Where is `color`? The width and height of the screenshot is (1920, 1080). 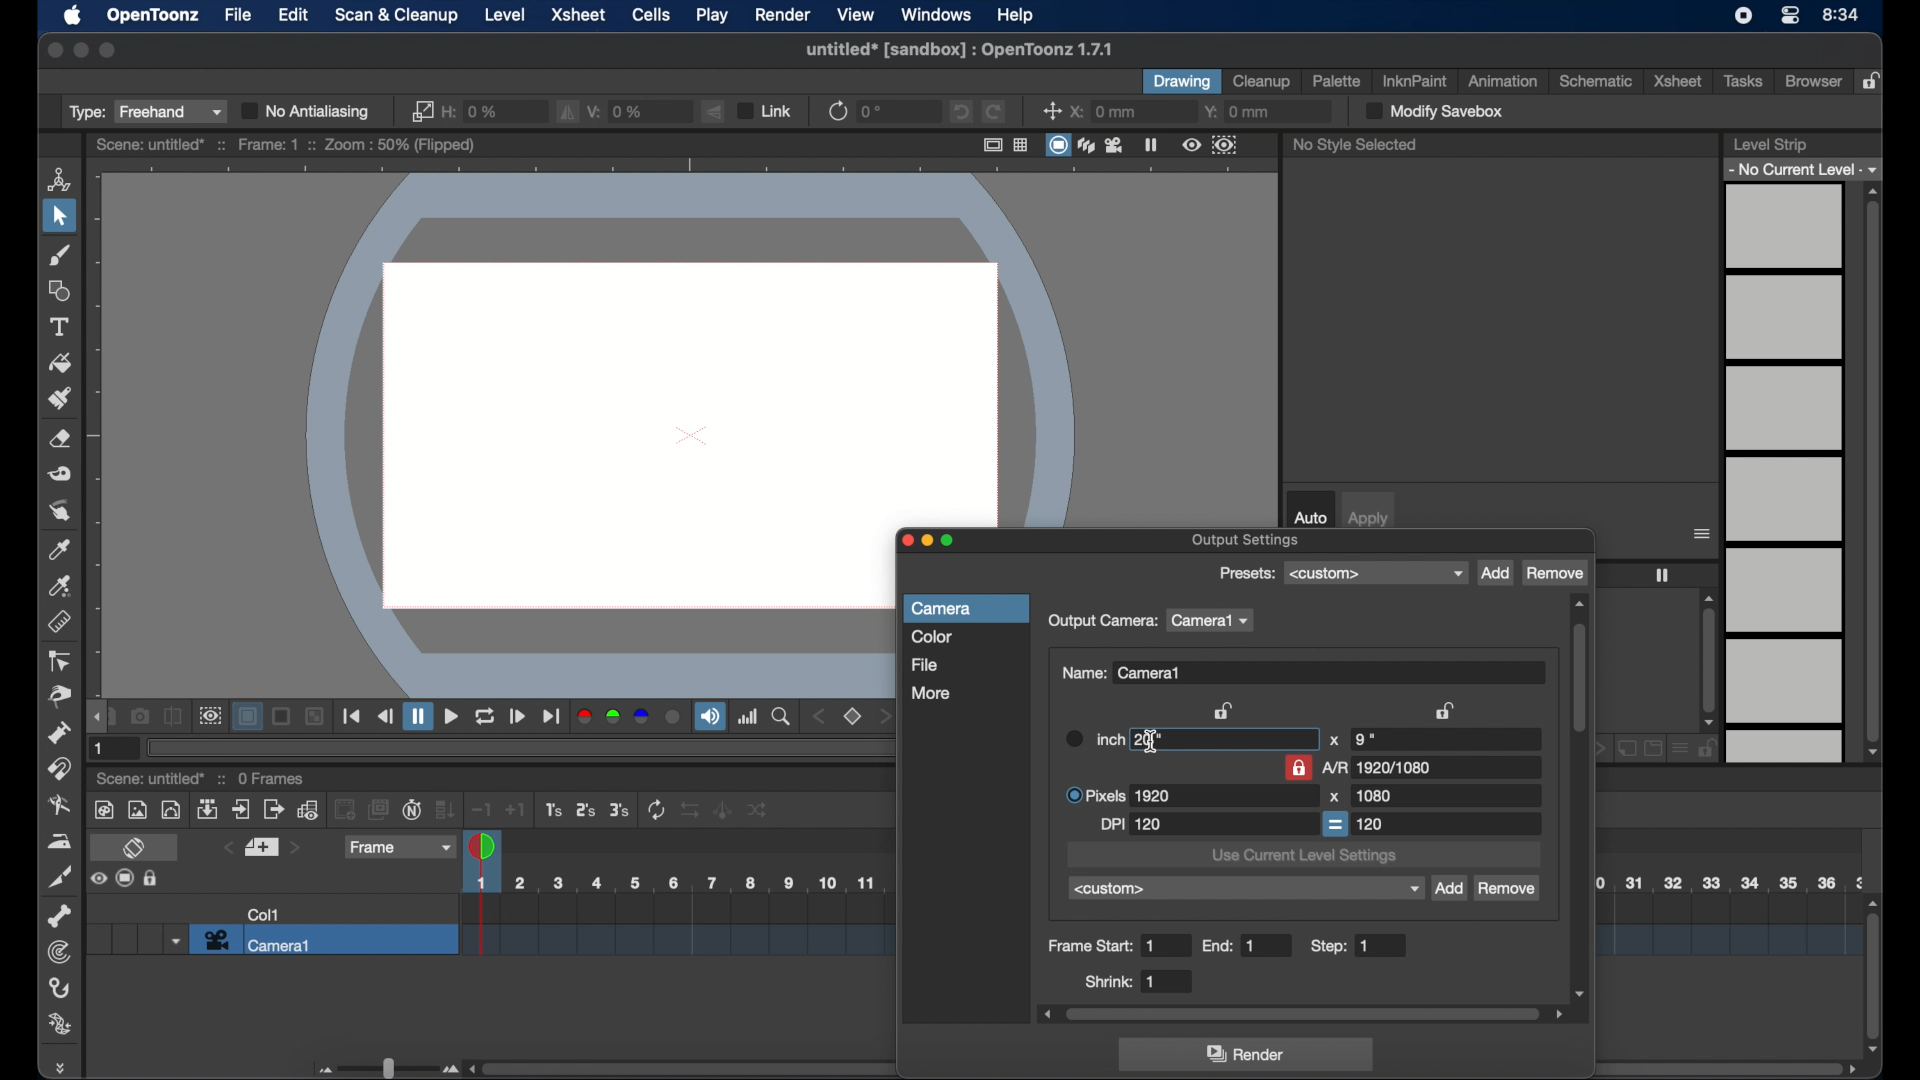 color is located at coordinates (932, 637).